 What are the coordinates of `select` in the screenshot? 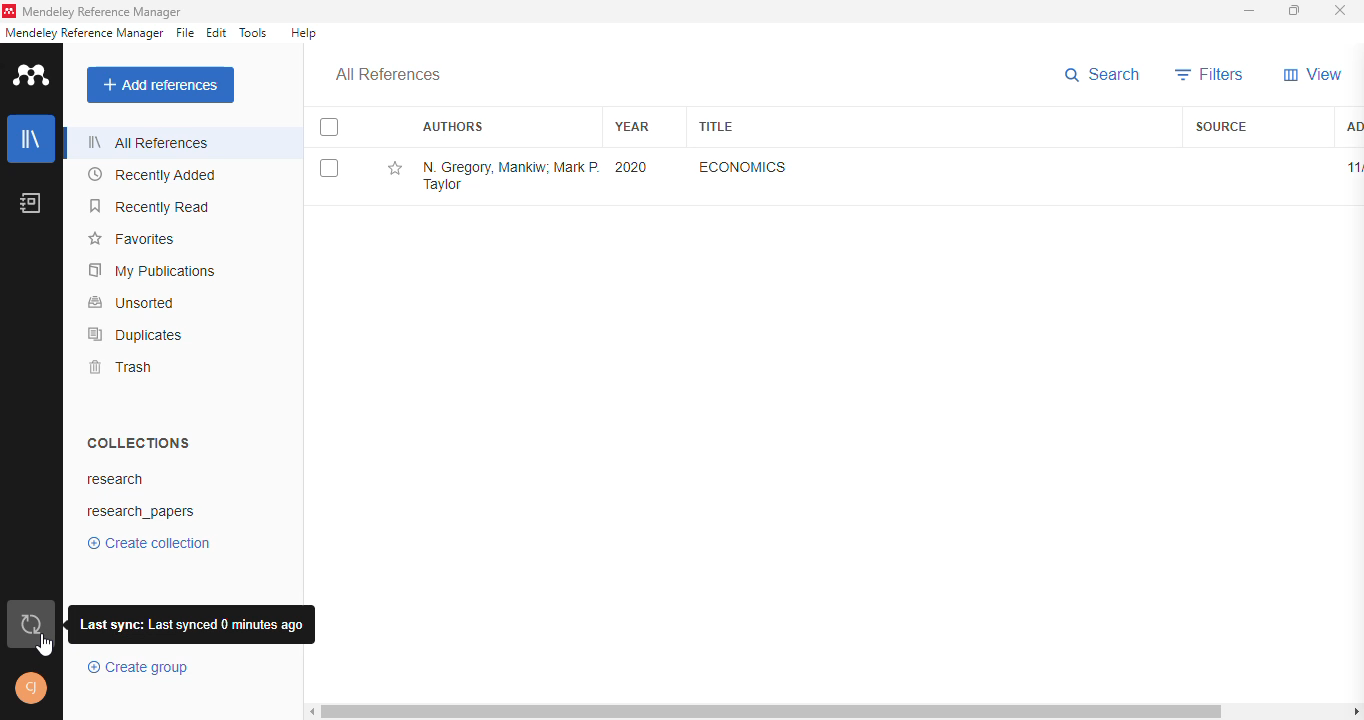 It's located at (329, 168).